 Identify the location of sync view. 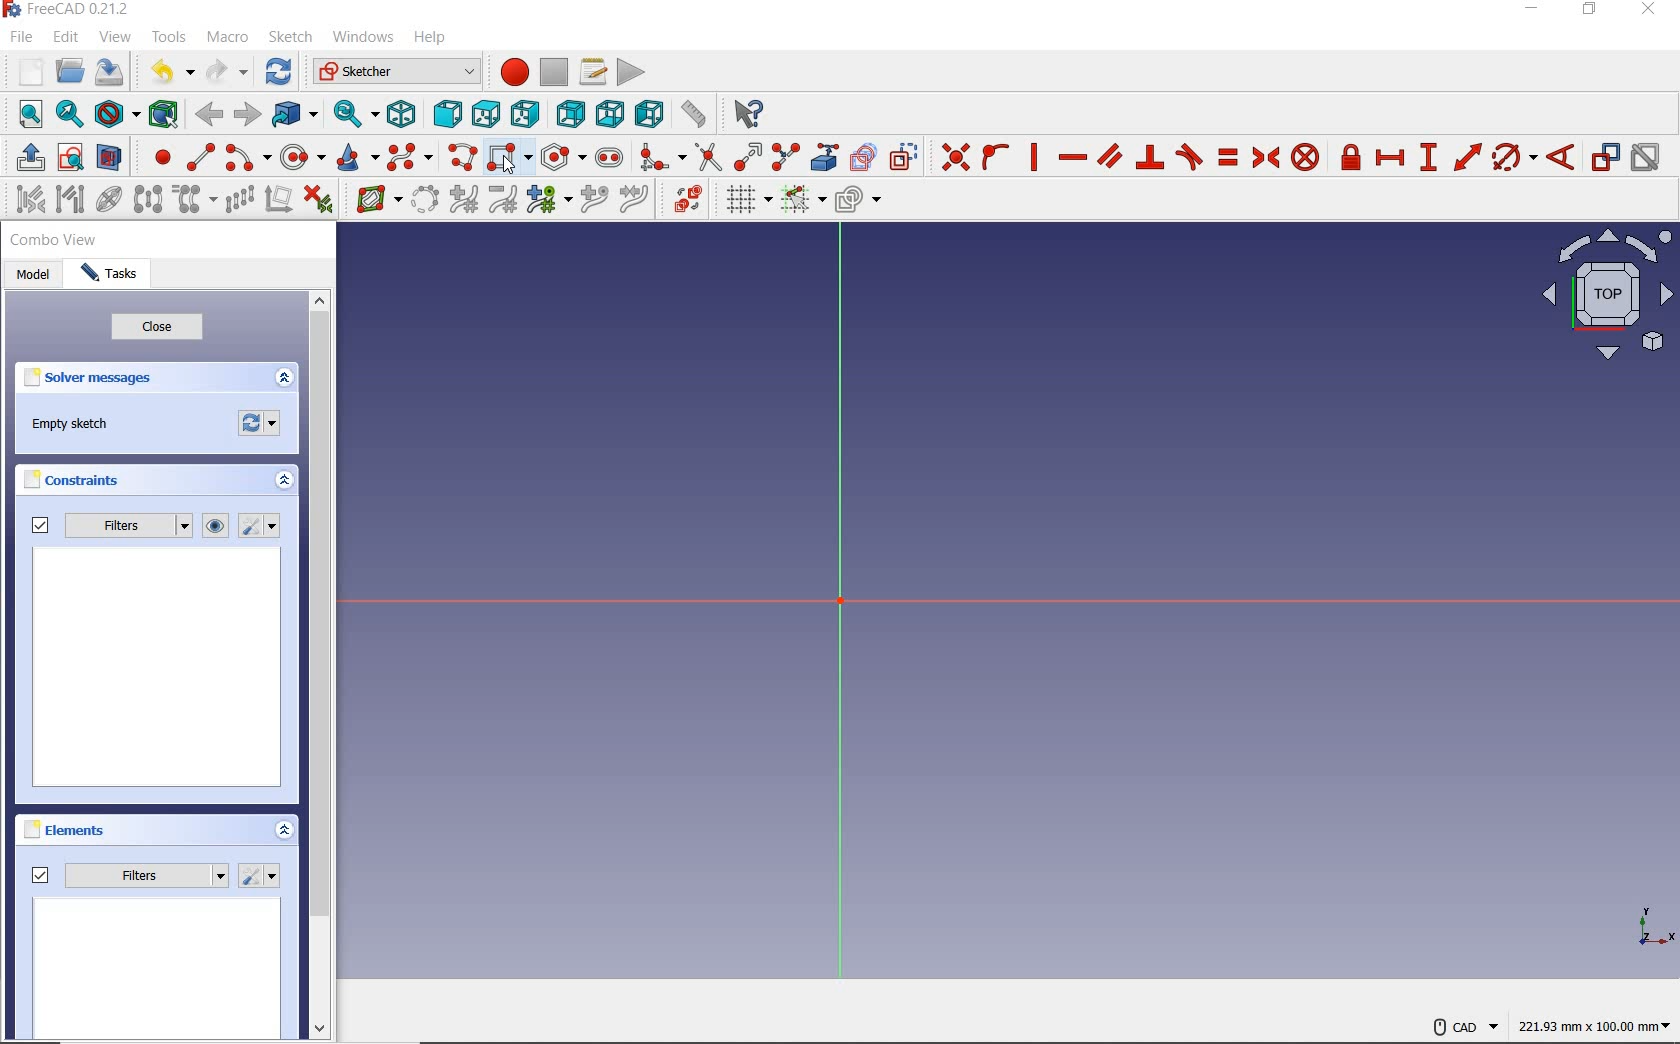
(351, 115).